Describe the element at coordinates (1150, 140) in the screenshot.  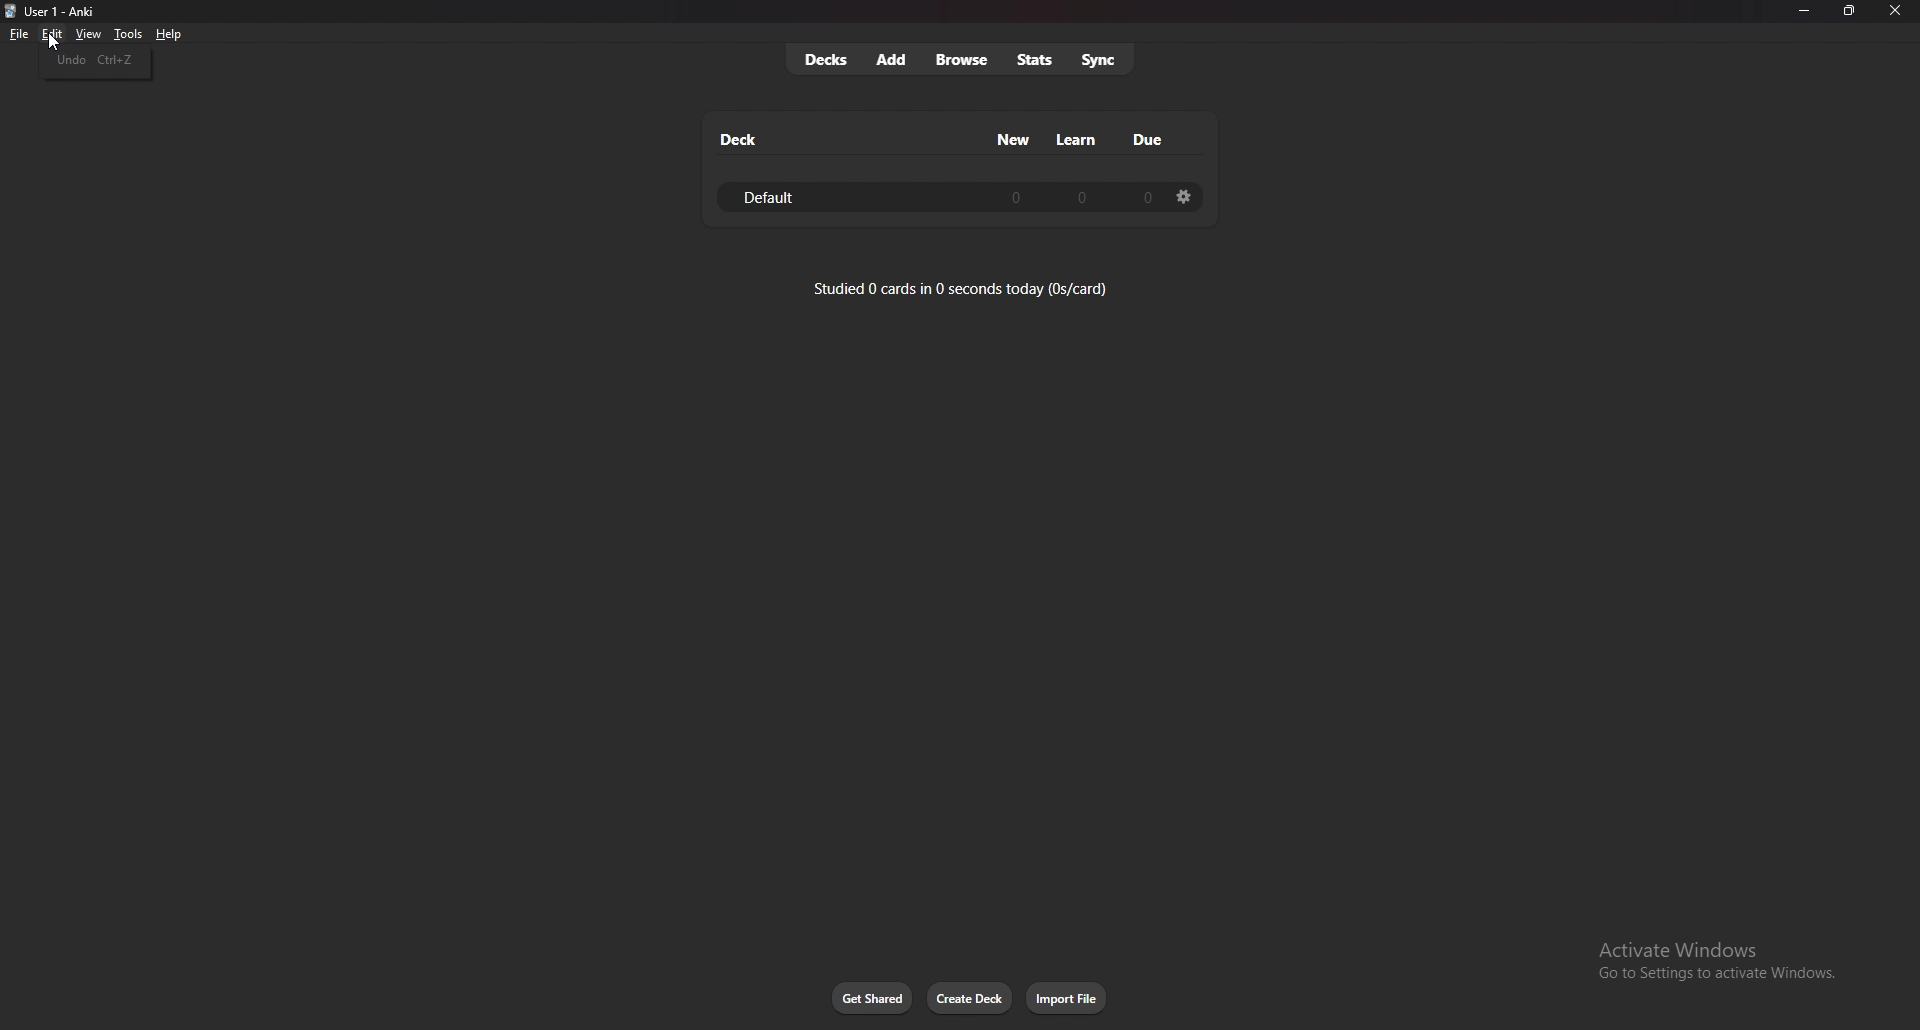
I see `due` at that location.